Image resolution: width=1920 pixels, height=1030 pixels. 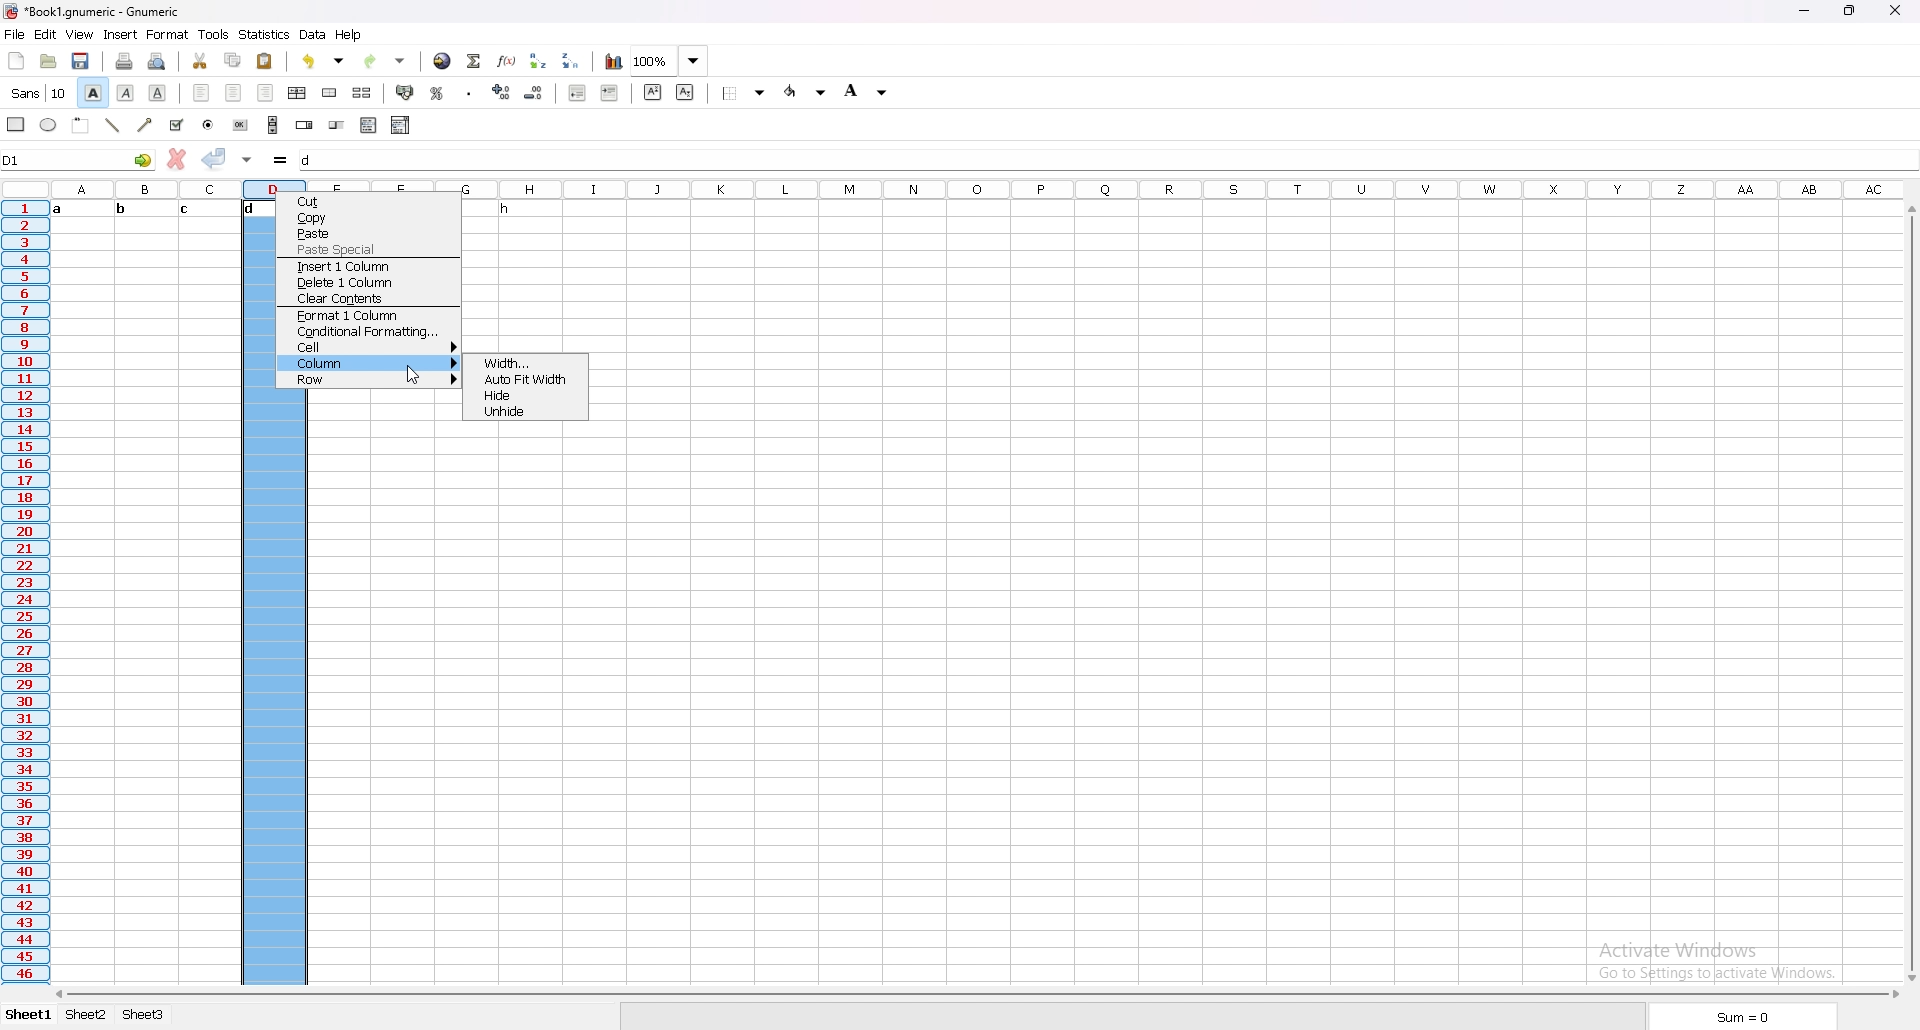 I want to click on resize, so click(x=1848, y=11).